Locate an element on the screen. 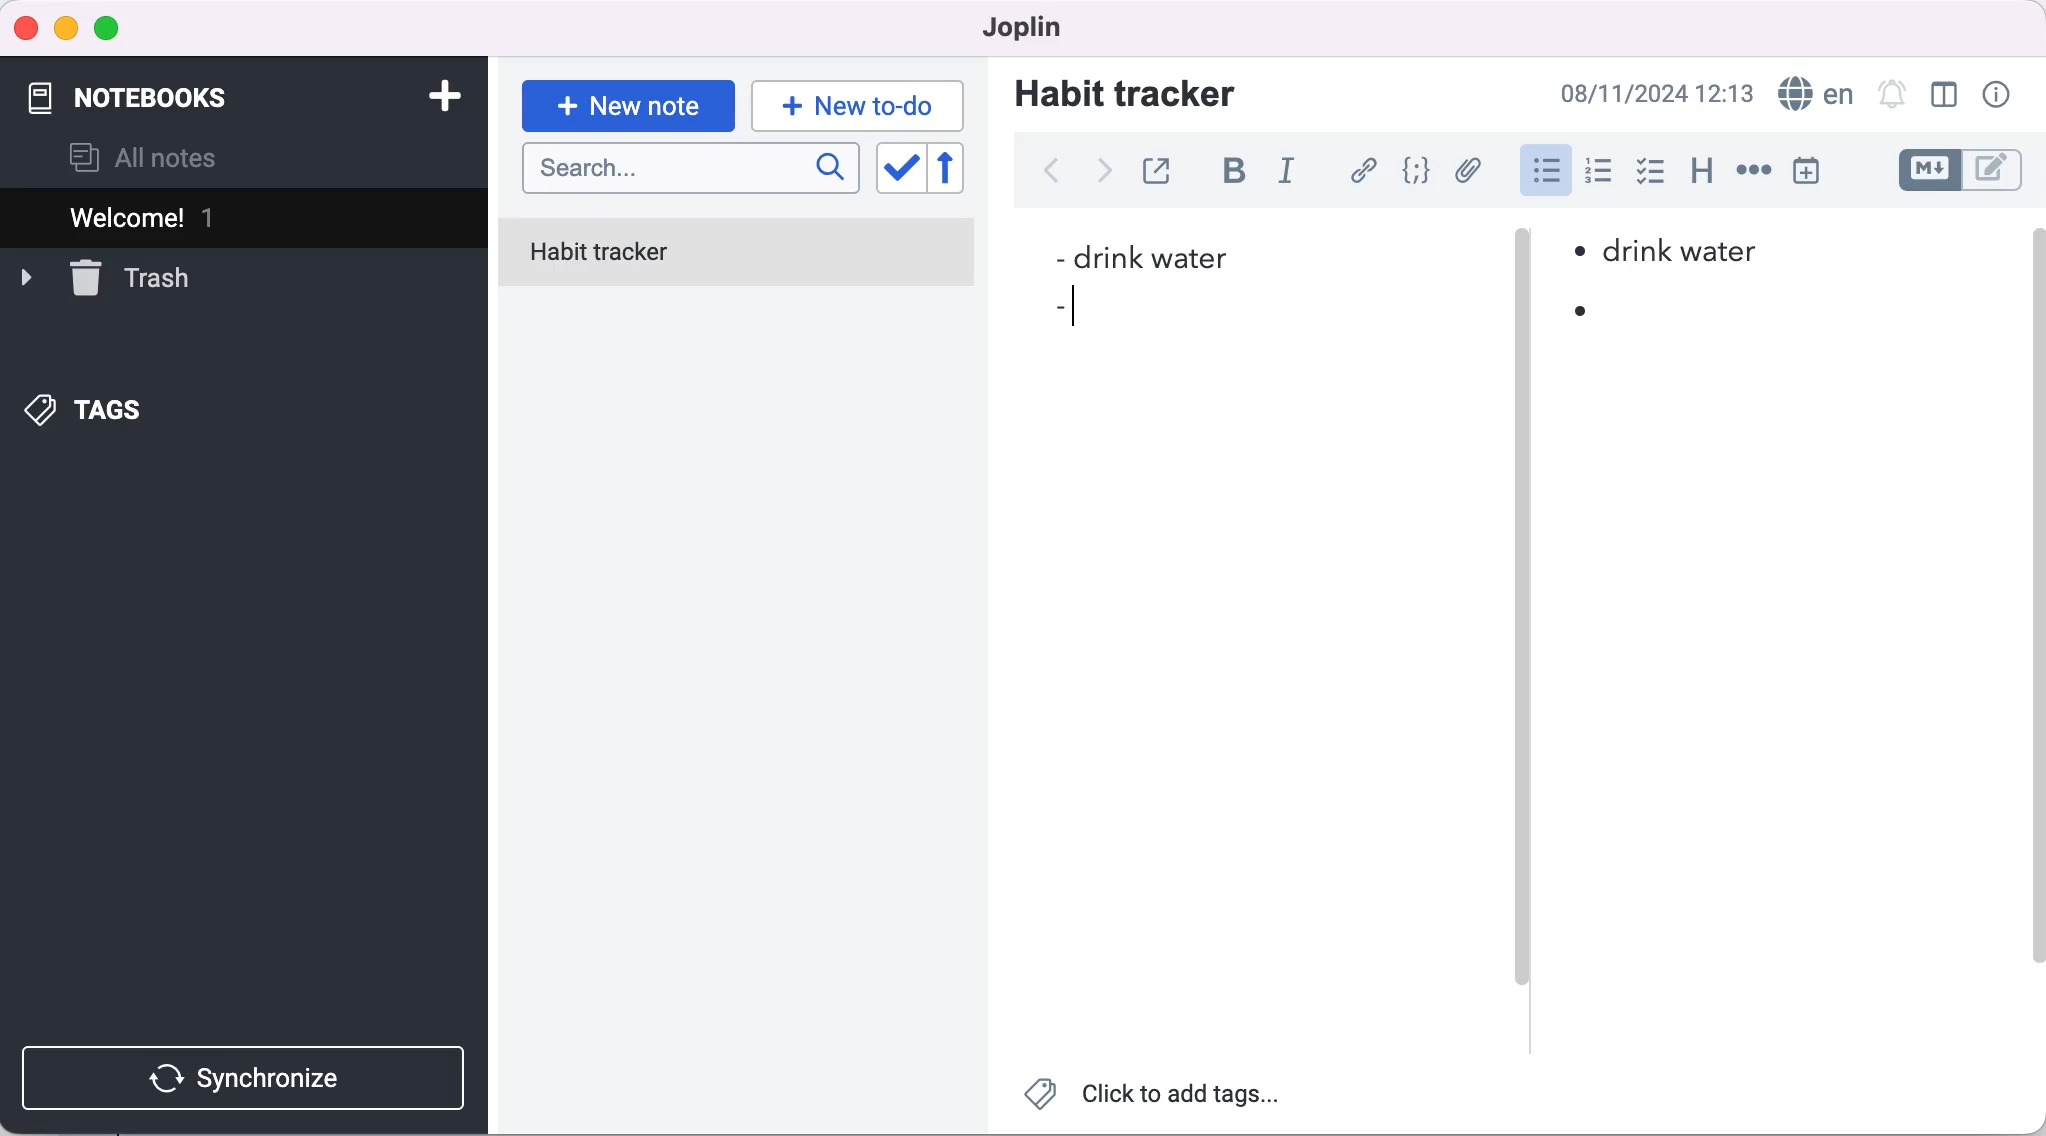  toggle sort order field is located at coordinates (899, 170).